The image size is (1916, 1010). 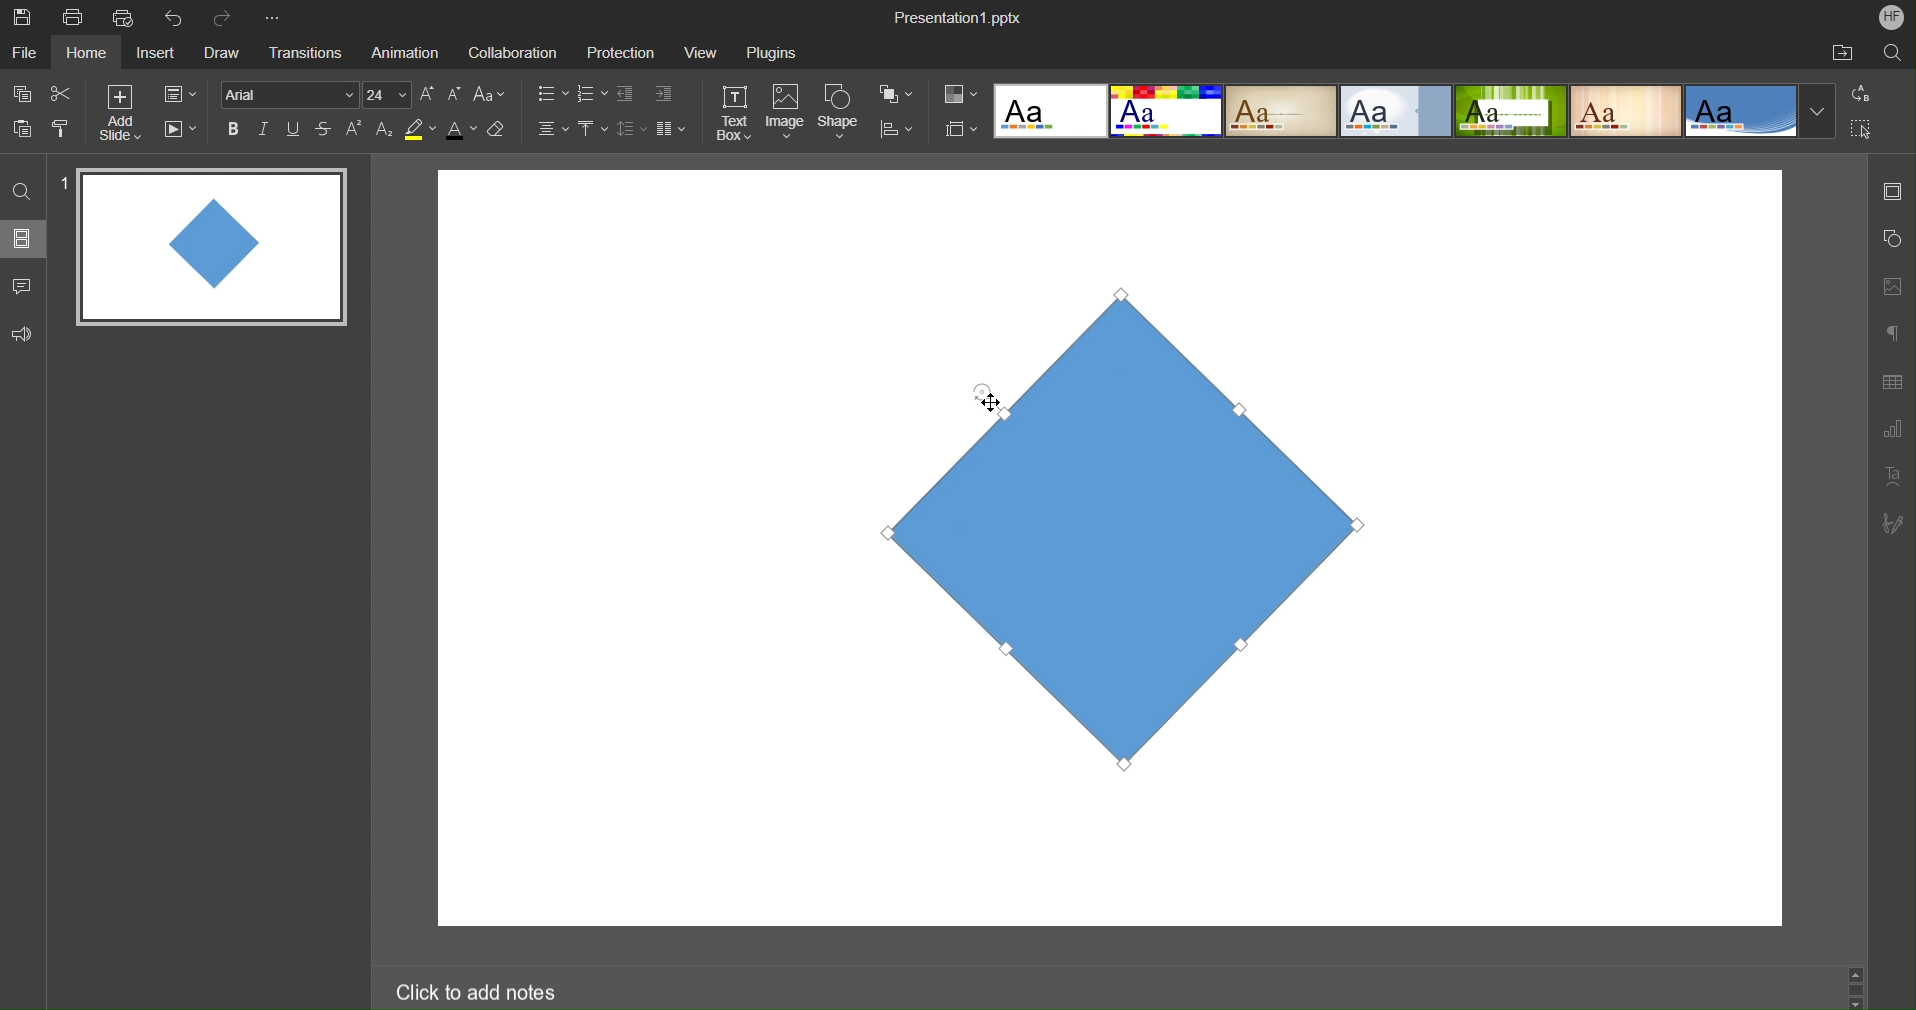 I want to click on Quick Print, so click(x=123, y=15).